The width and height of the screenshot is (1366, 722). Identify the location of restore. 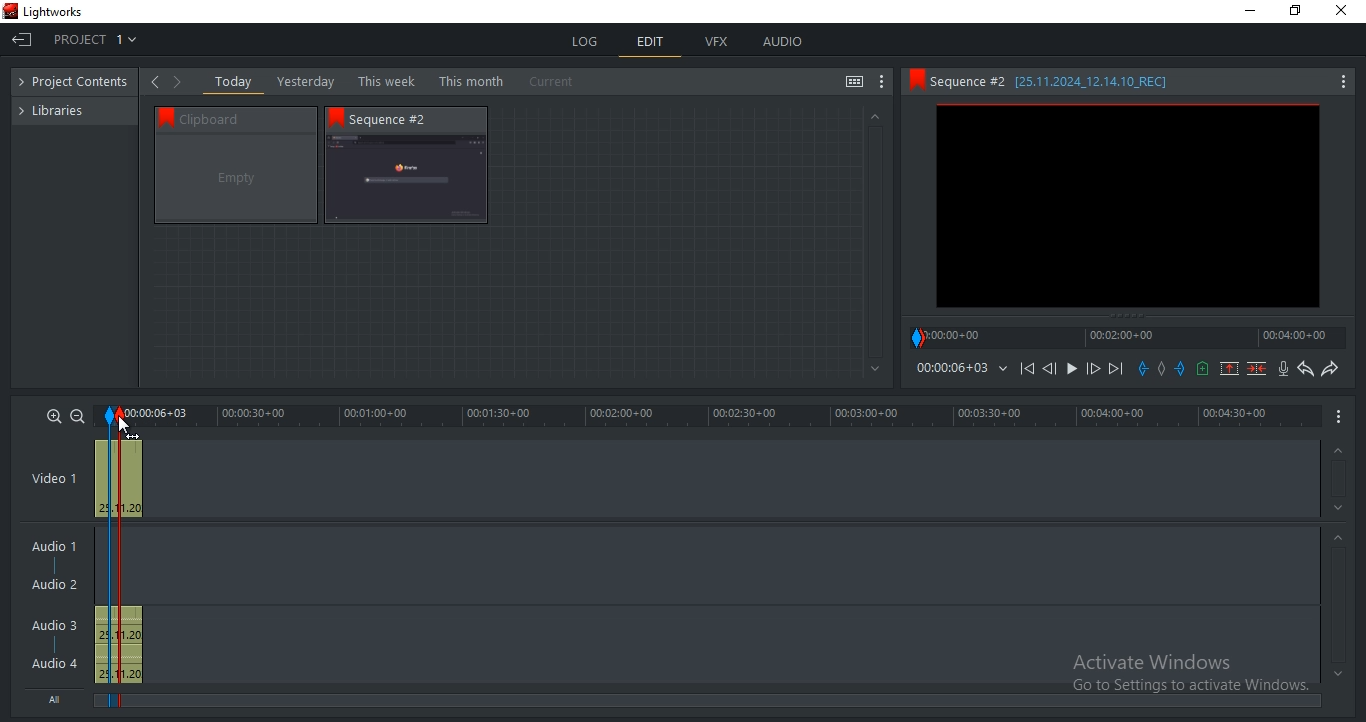
(1295, 12).